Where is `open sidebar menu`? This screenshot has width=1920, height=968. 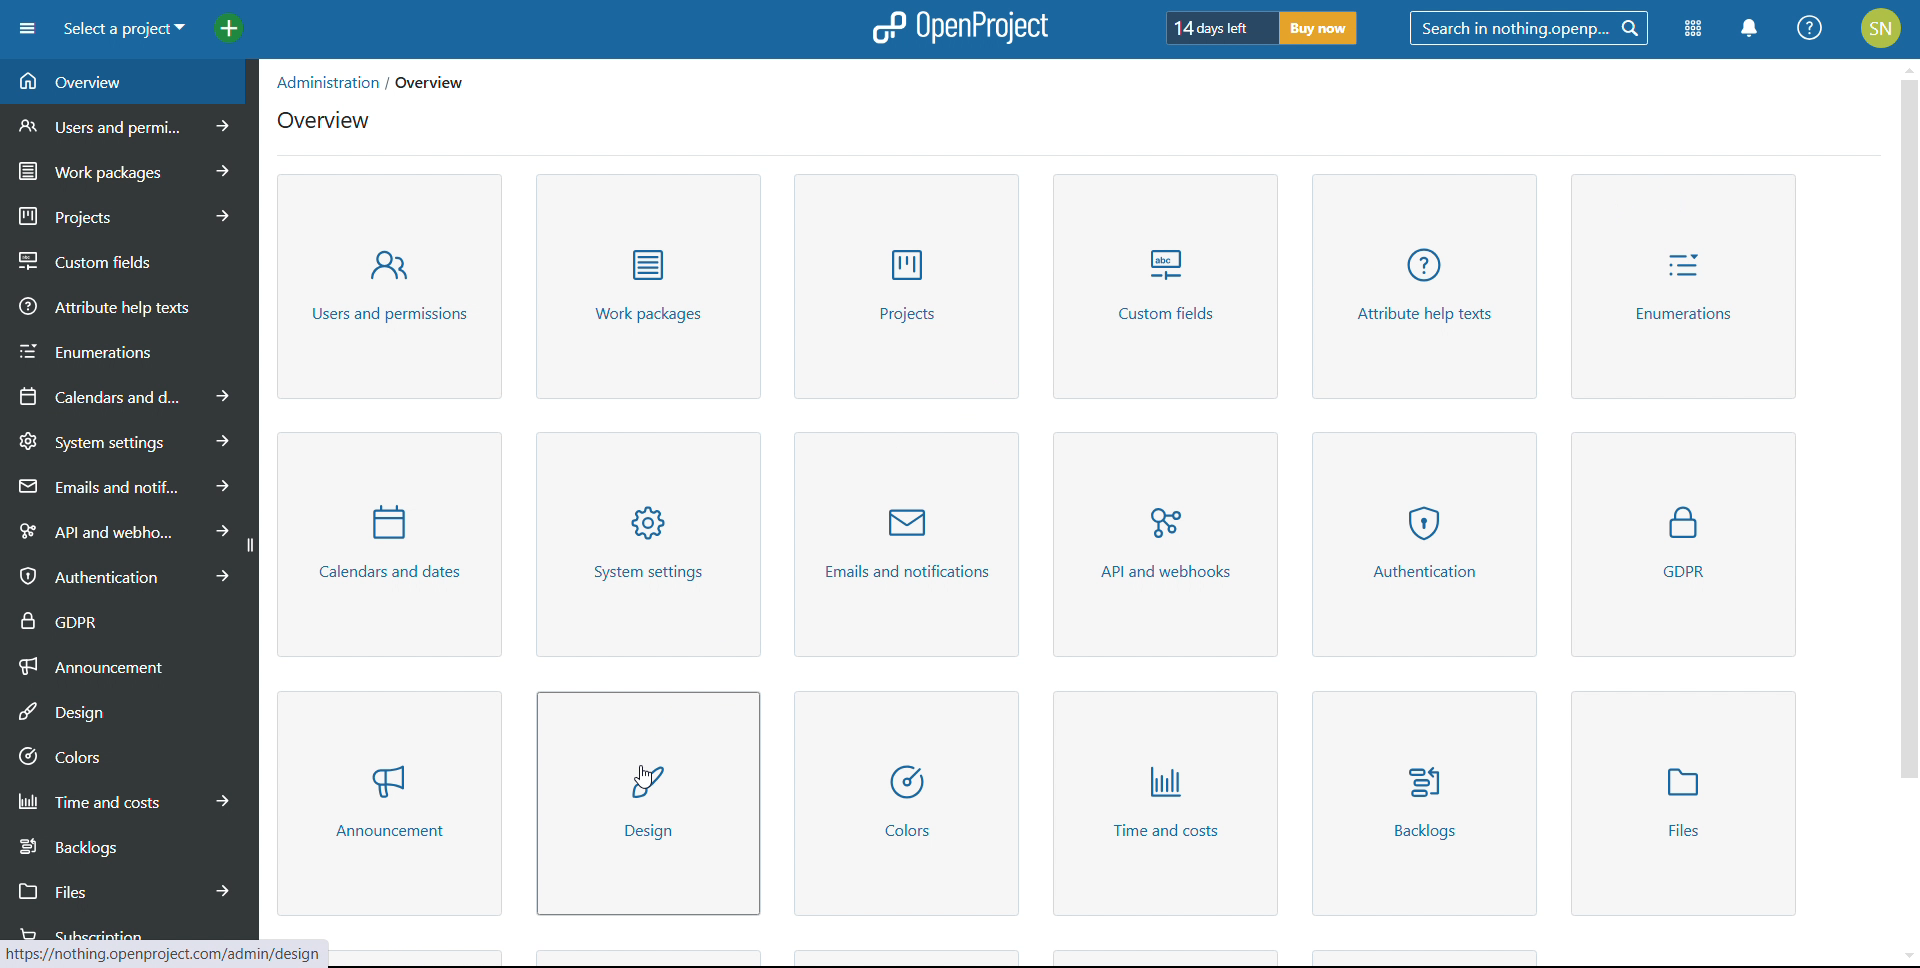 open sidebar menu is located at coordinates (27, 29).